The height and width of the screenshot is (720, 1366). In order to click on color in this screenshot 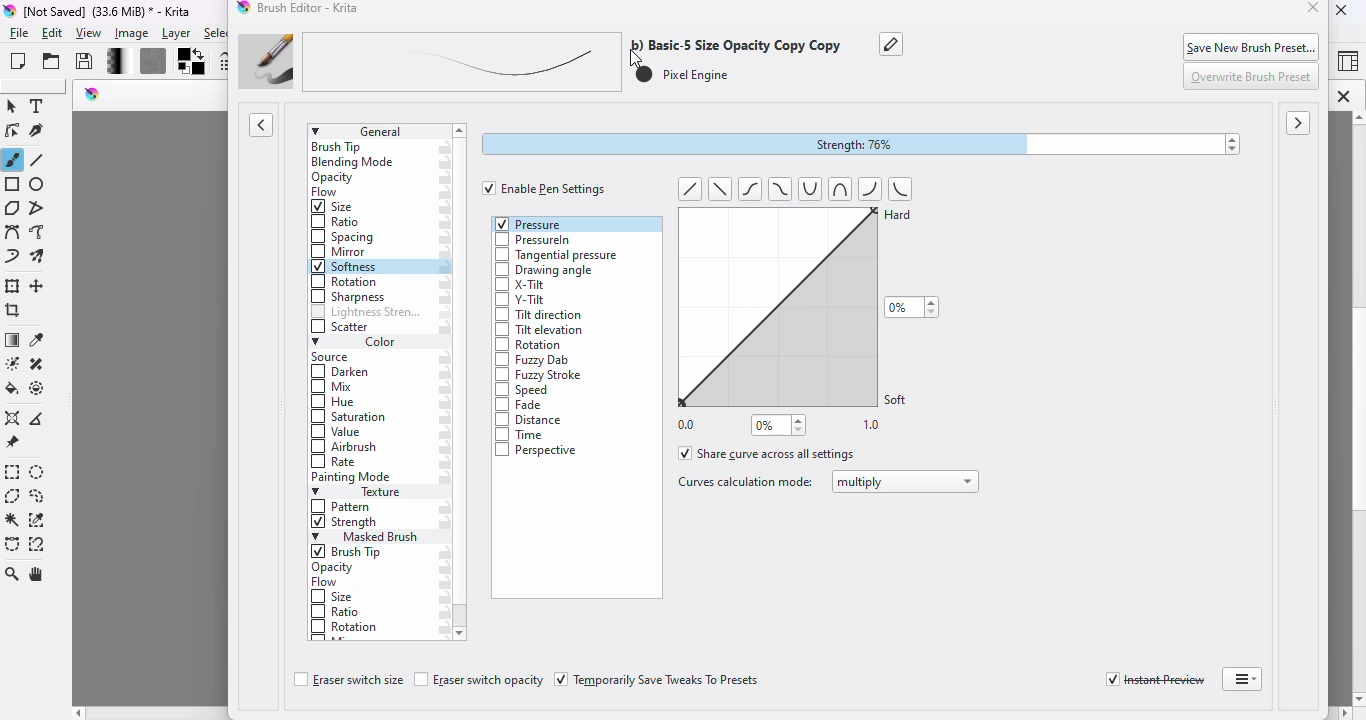, I will do `click(355, 343)`.